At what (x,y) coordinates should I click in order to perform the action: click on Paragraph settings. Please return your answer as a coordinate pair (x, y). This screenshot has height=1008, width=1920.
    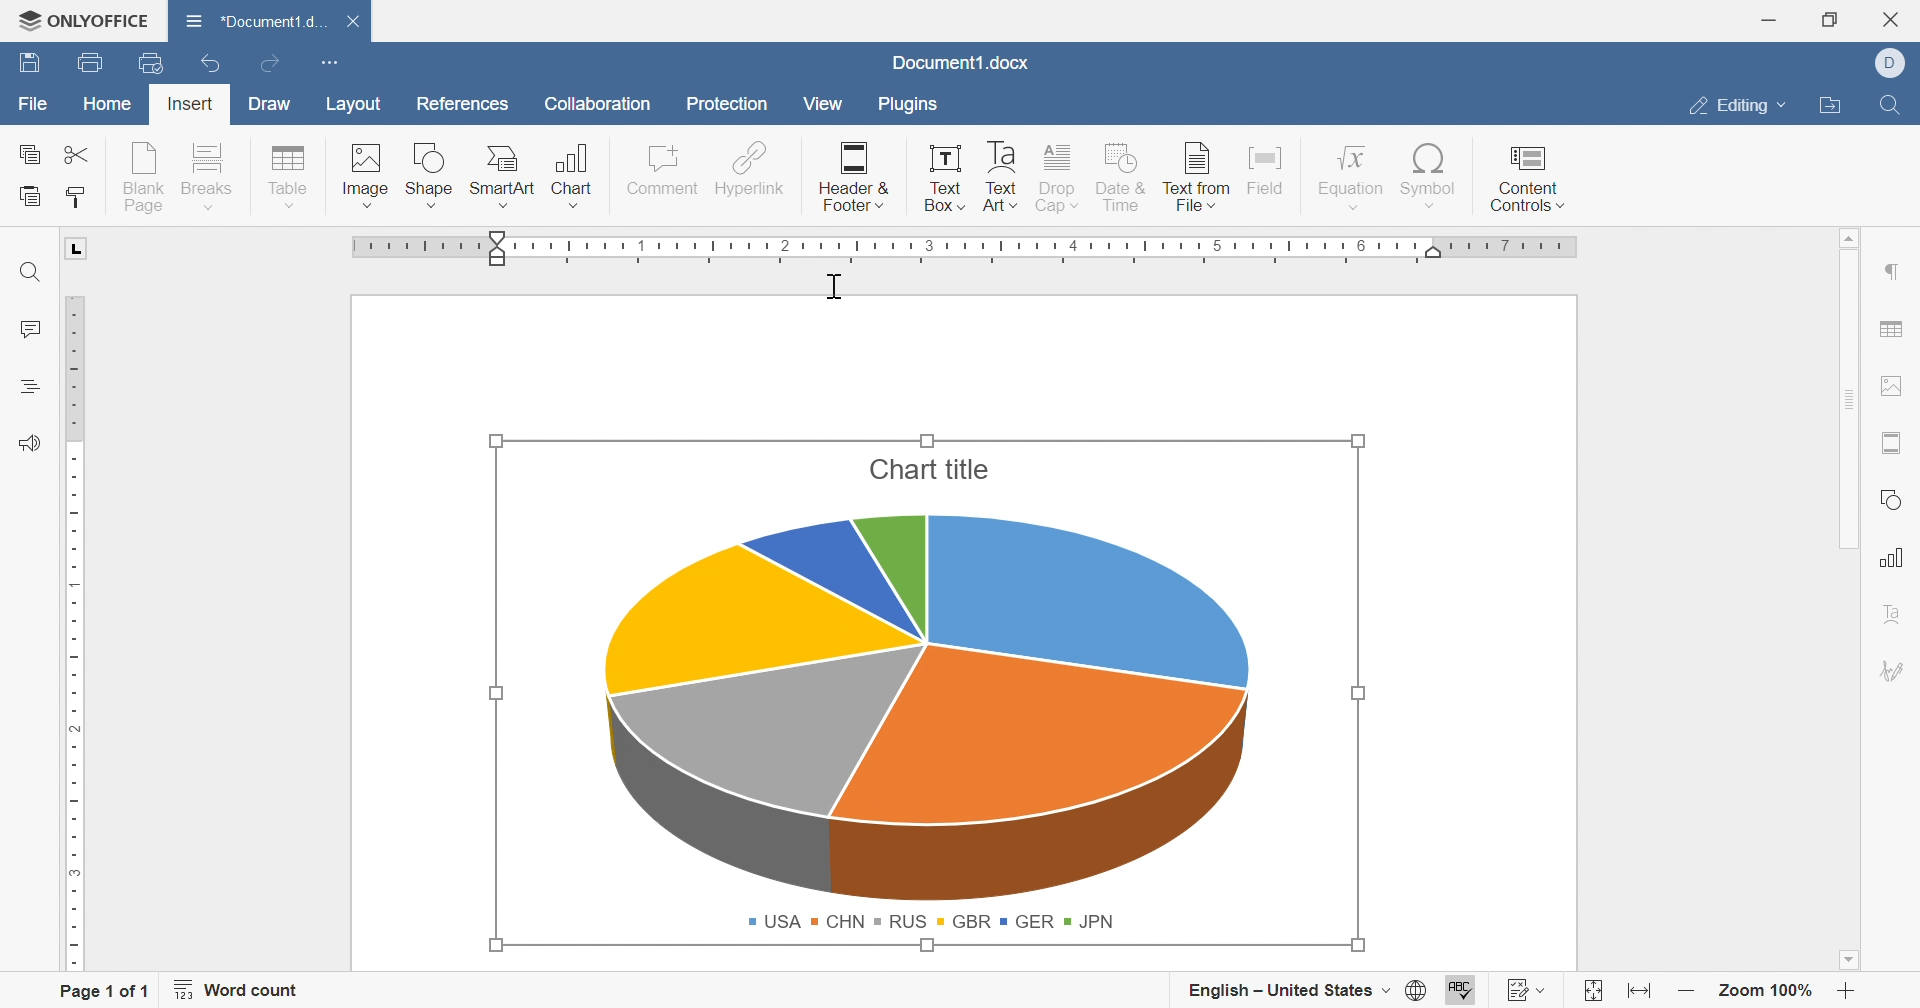
    Looking at the image, I should click on (1898, 272).